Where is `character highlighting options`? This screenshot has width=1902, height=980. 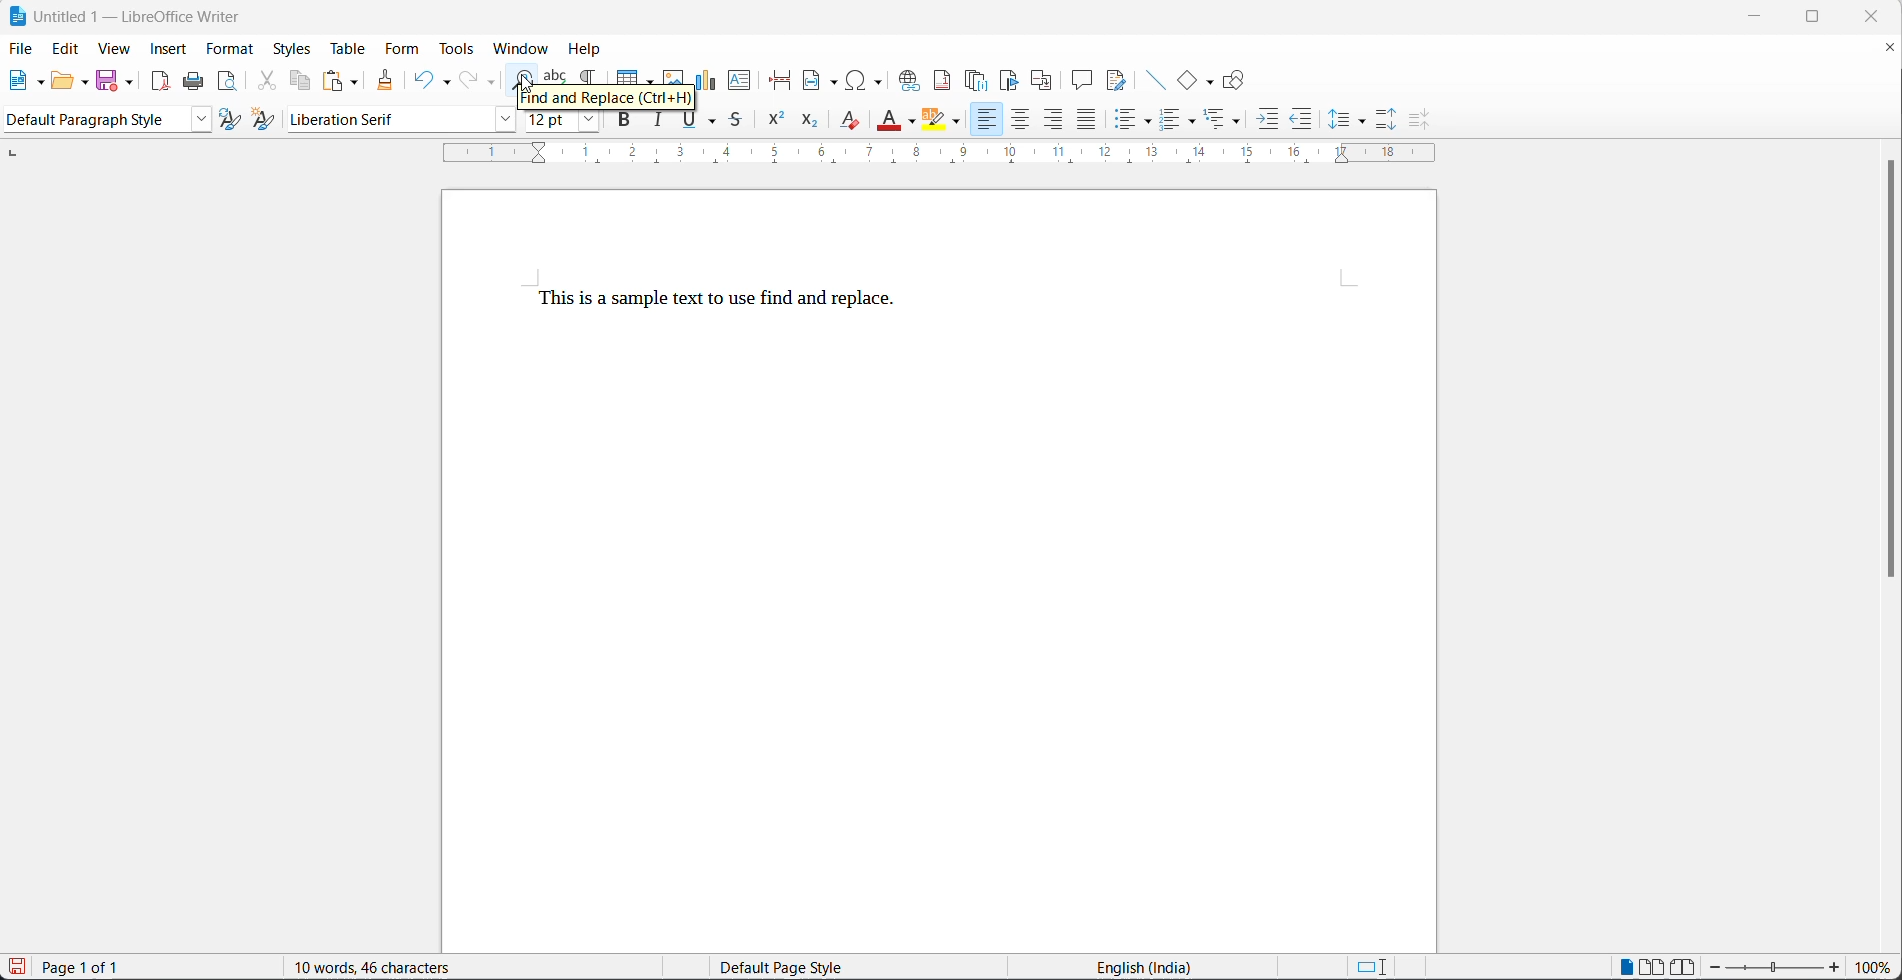 character highlighting options is located at coordinates (960, 123).